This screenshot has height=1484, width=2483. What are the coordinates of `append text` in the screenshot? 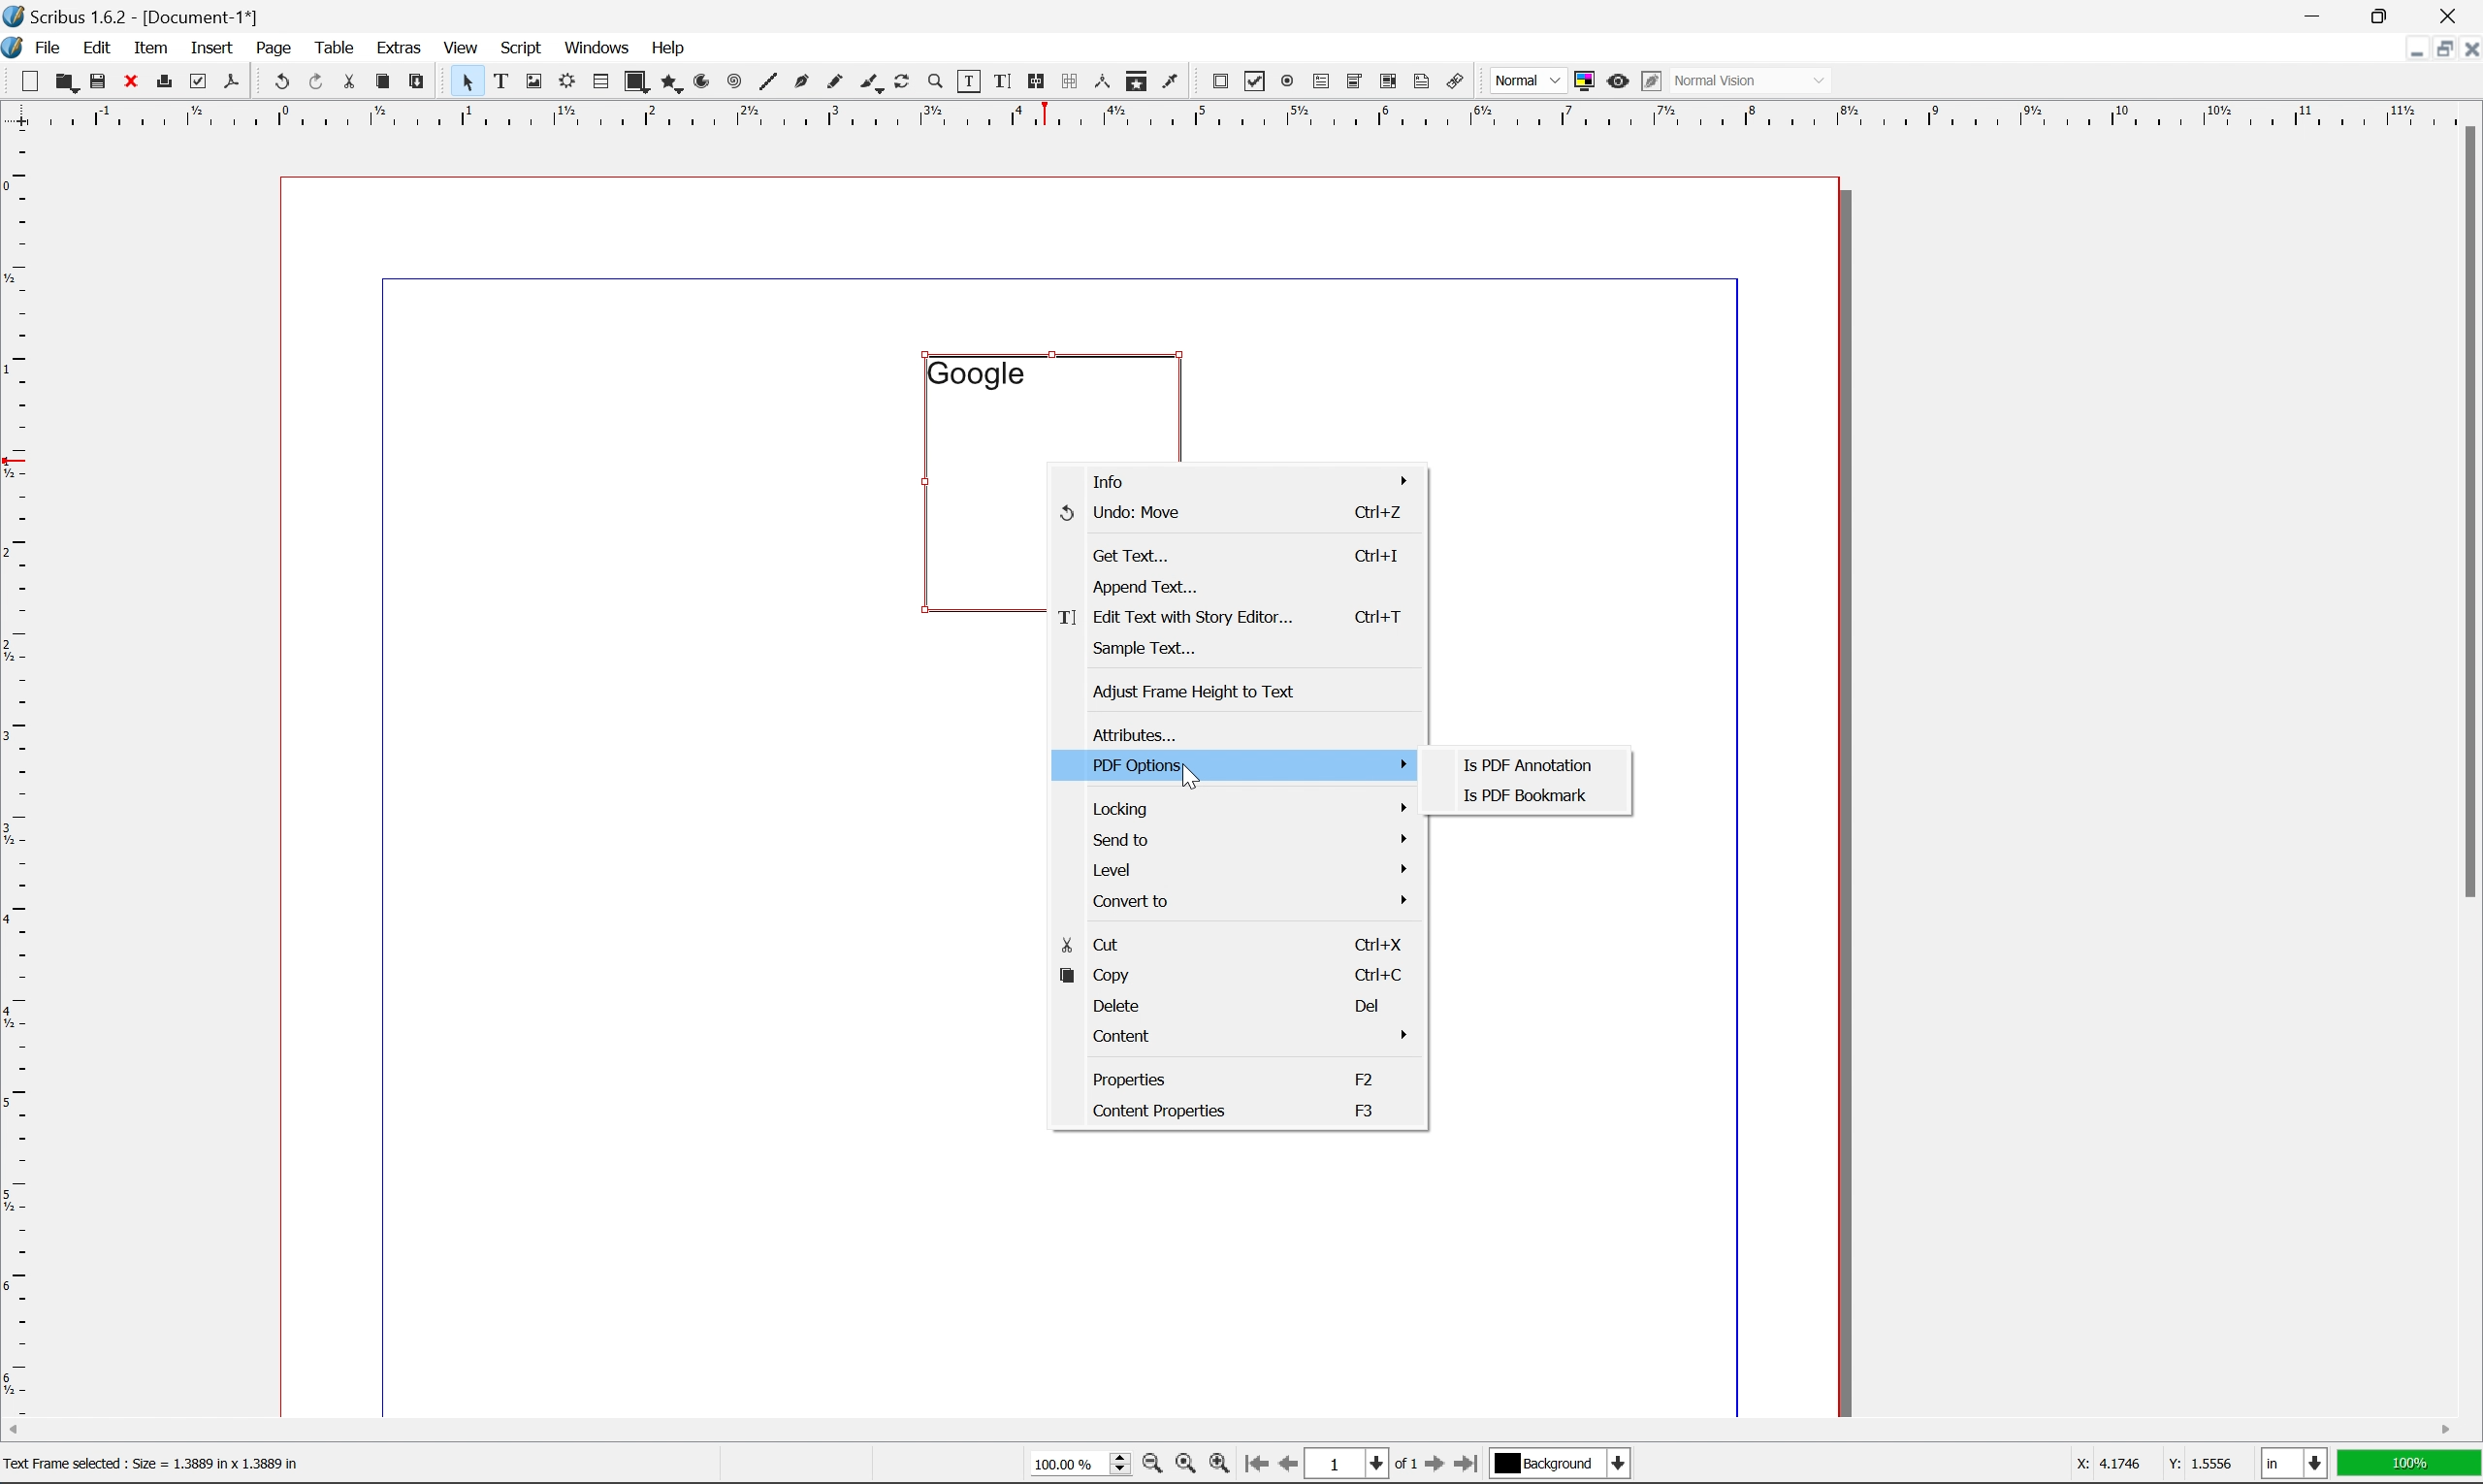 It's located at (1149, 585).